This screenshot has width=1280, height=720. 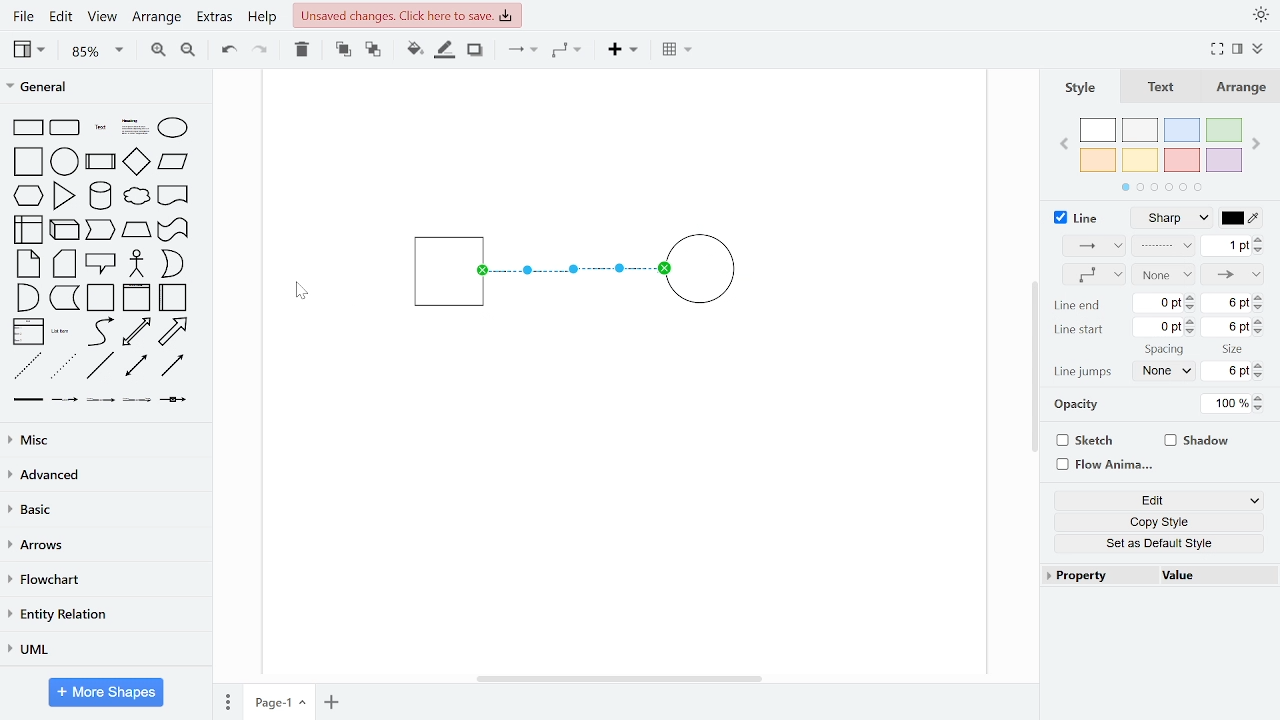 What do you see at coordinates (30, 163) in the screenshot?
I see `square` at bounding box center [30, 163].